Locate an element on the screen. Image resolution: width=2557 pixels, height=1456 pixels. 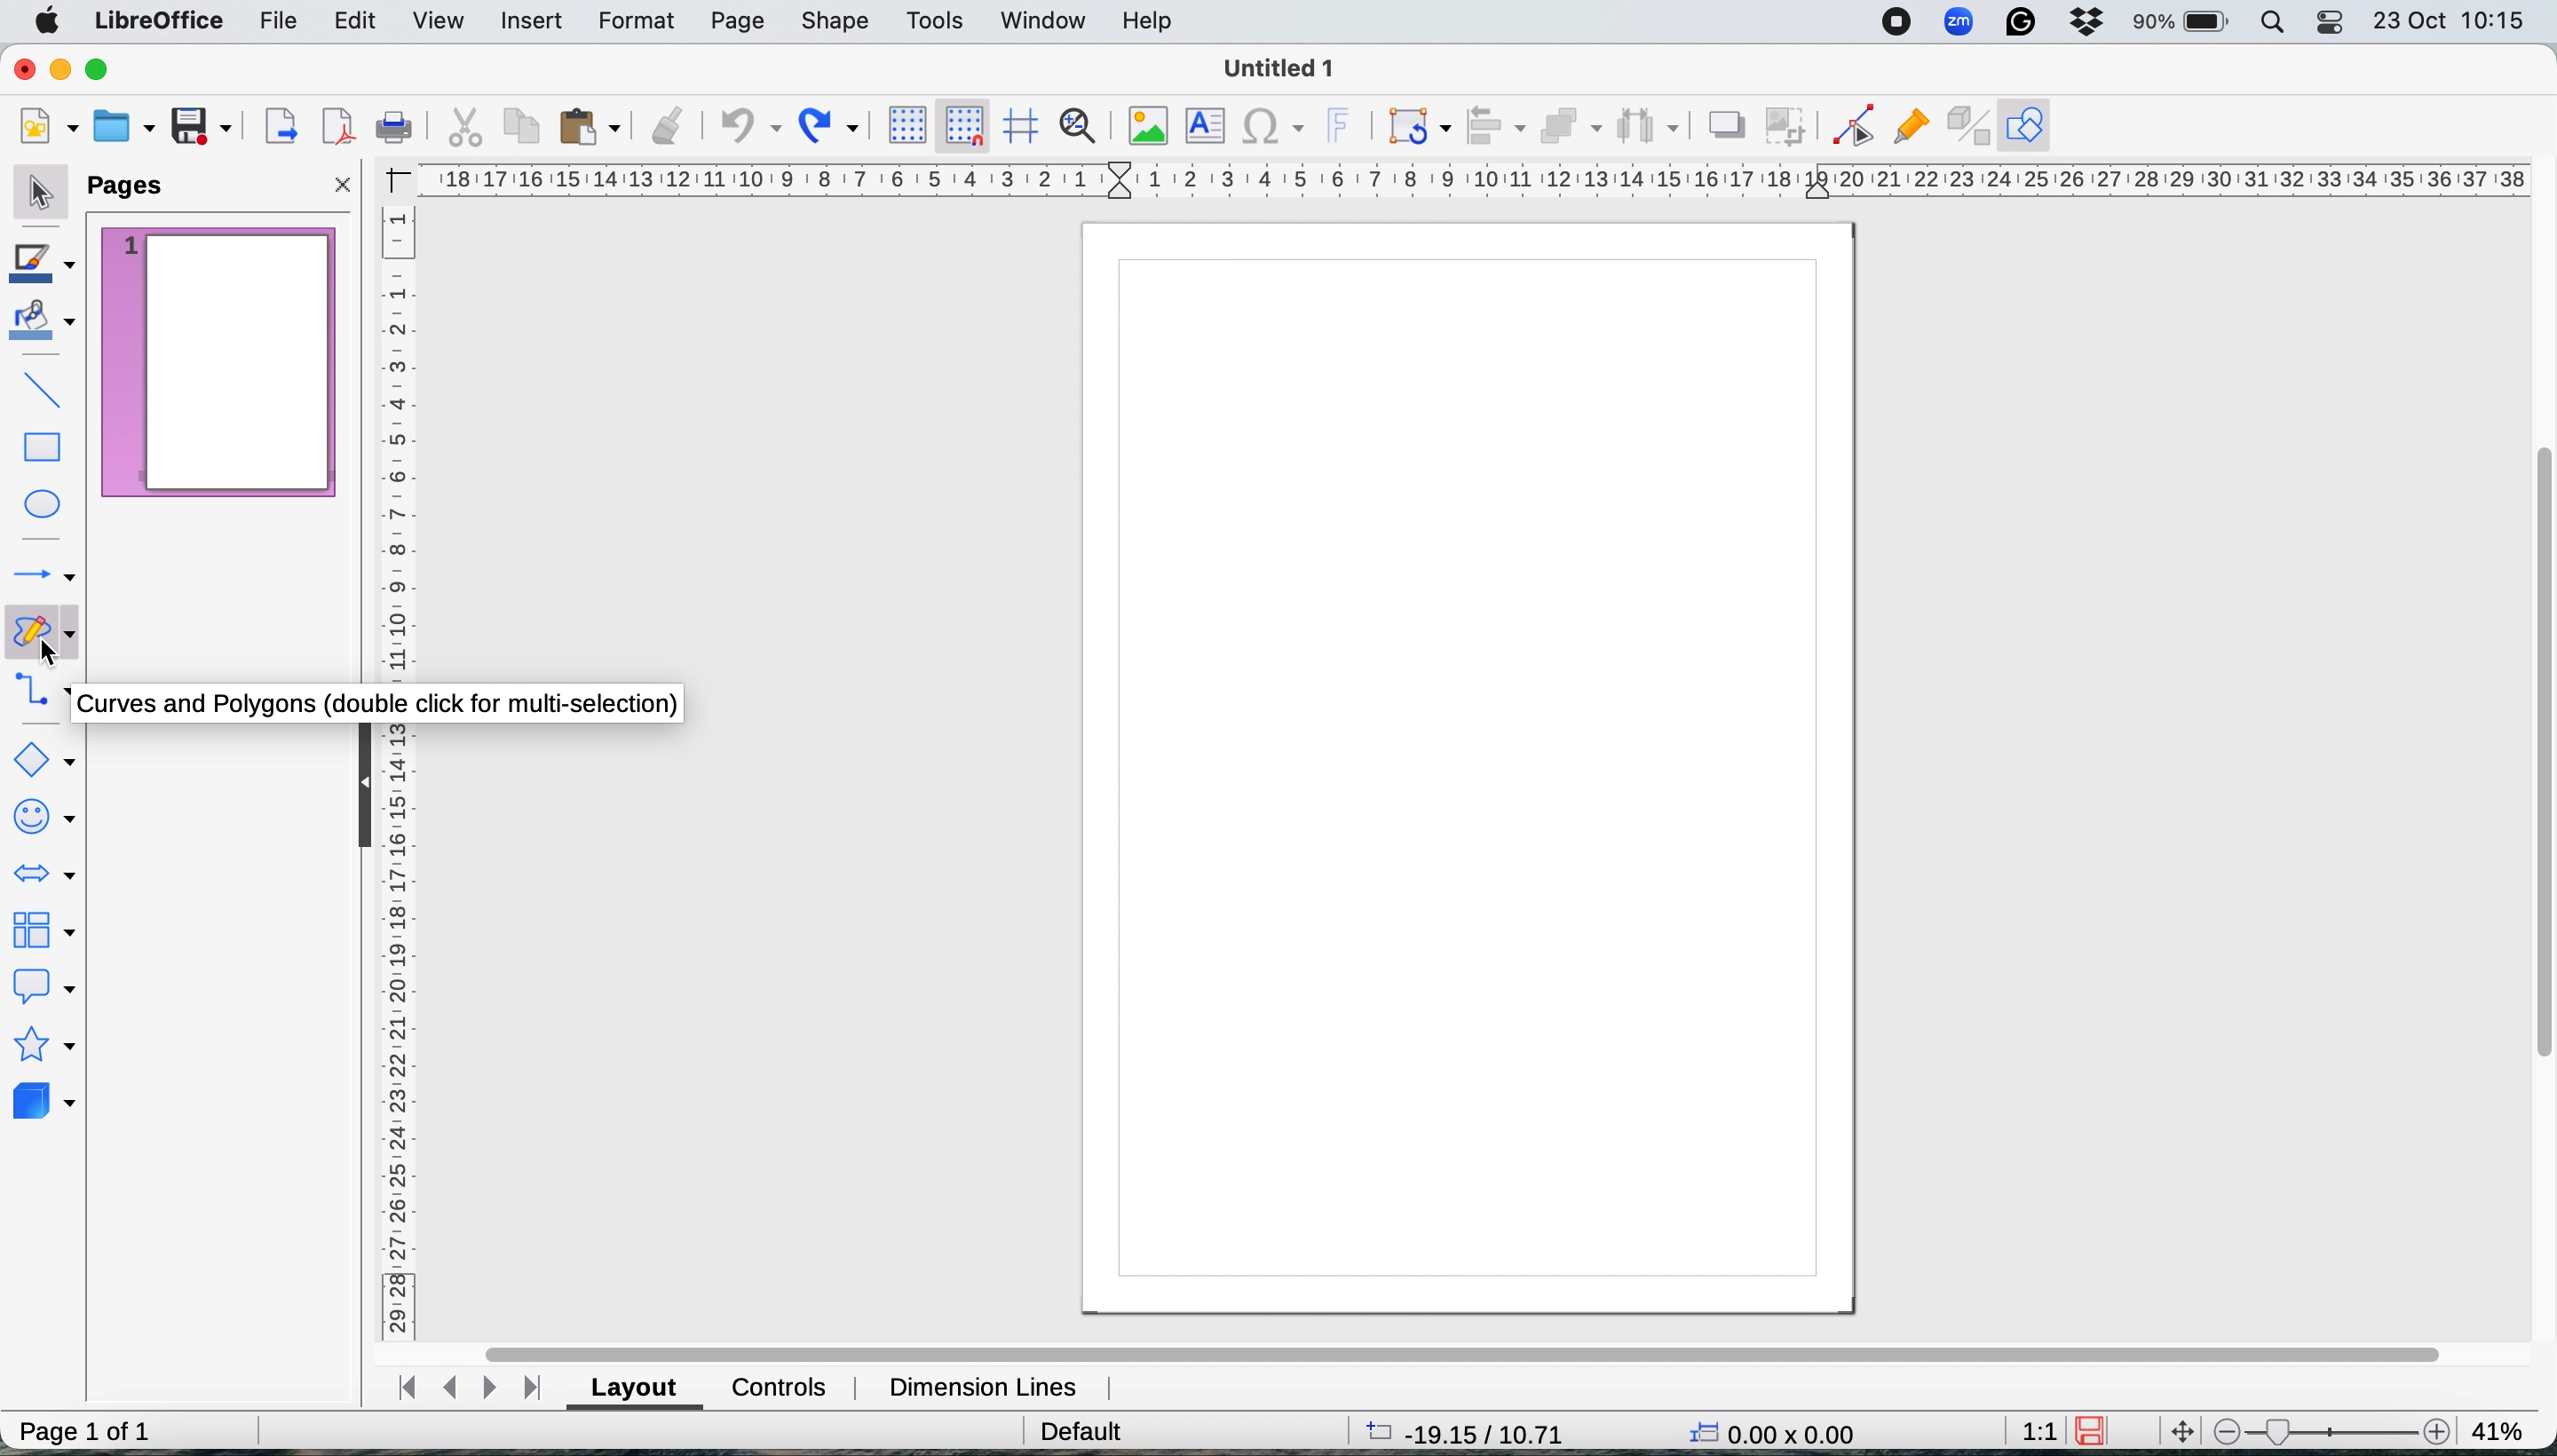
basic shapes is located at coordinates (44, 760).